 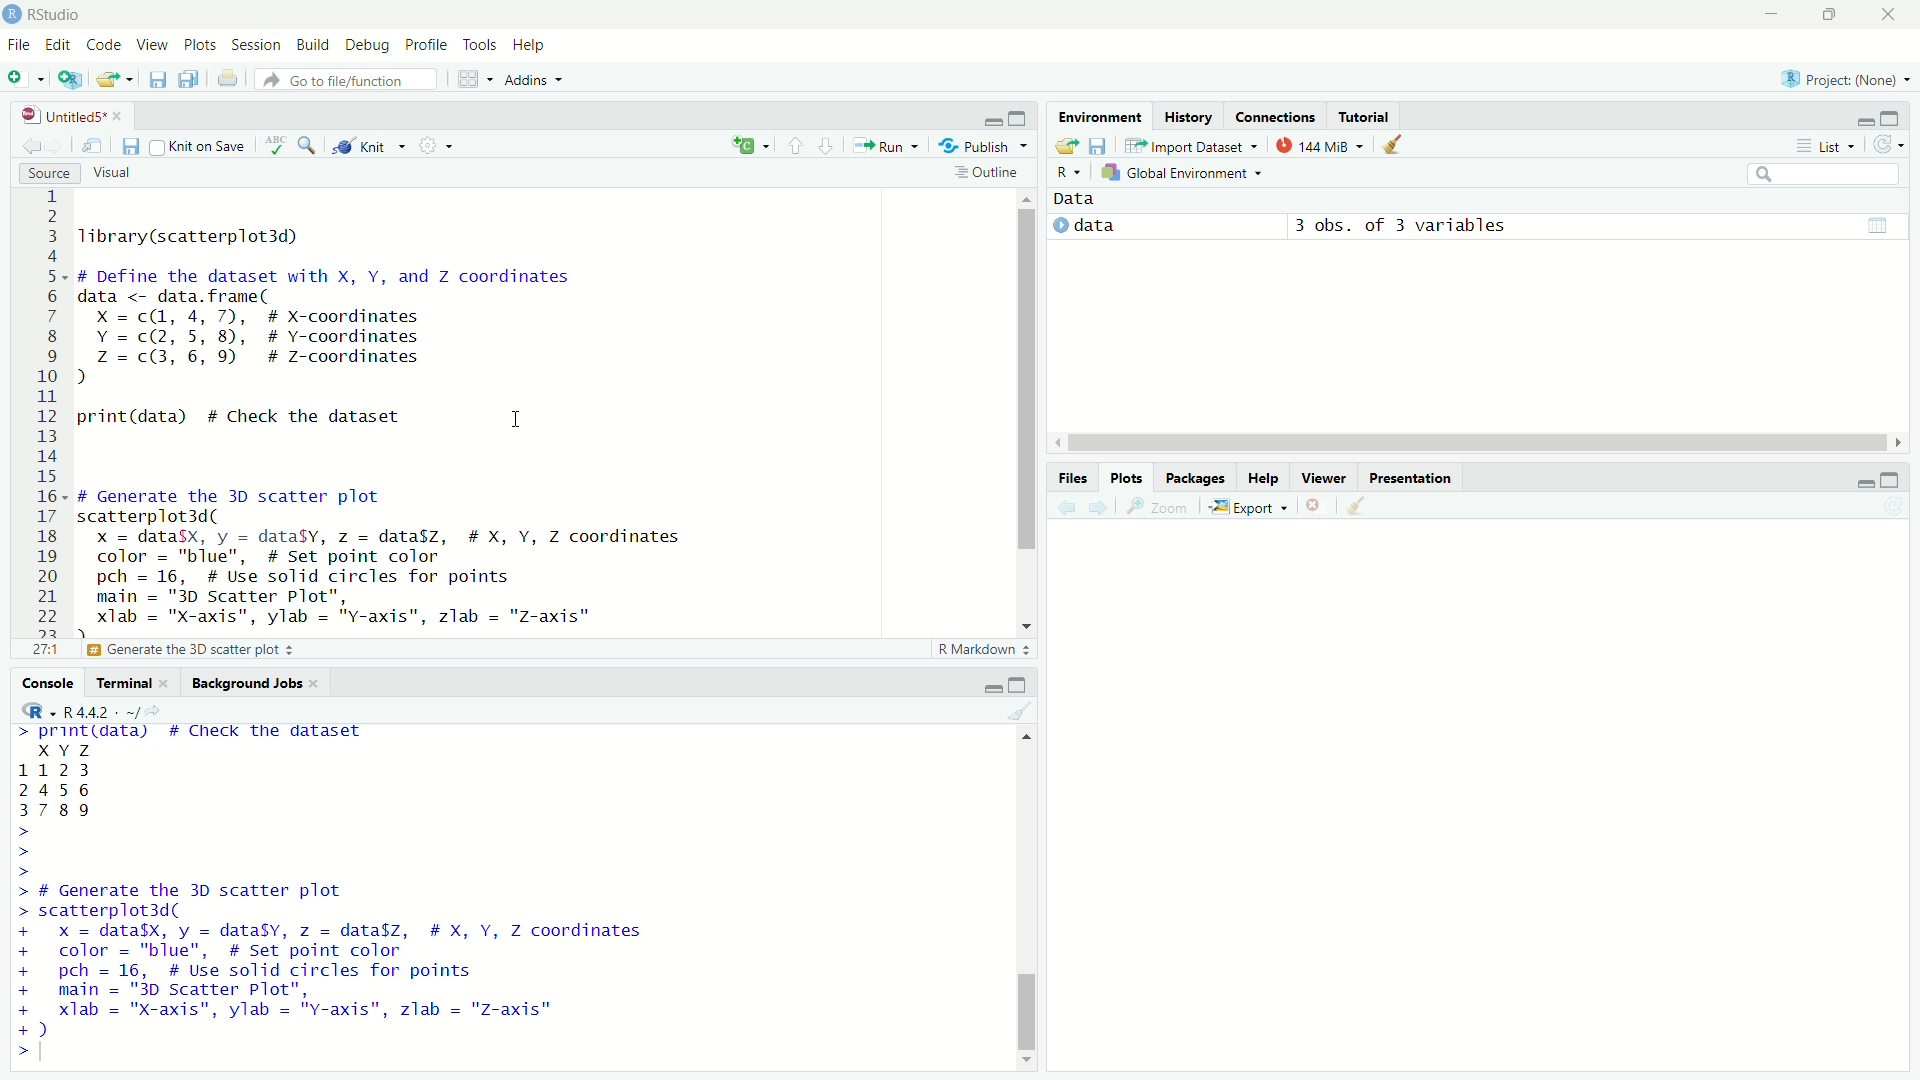 I want to click on scrollbar, so click(x=1026, y=403).